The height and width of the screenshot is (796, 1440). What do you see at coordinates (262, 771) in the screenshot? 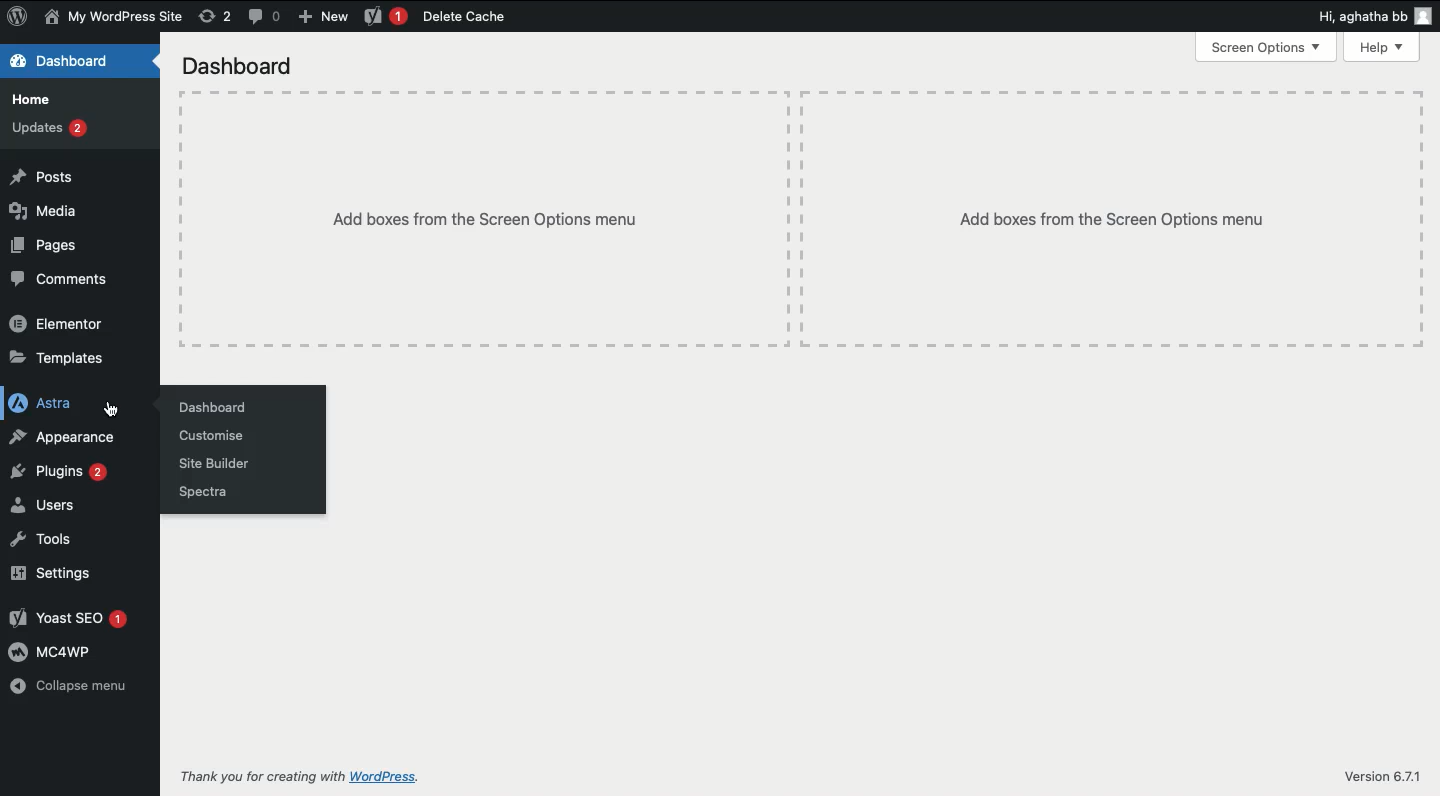
I see `Thank you for creating with` at bounding box center [262, 771].